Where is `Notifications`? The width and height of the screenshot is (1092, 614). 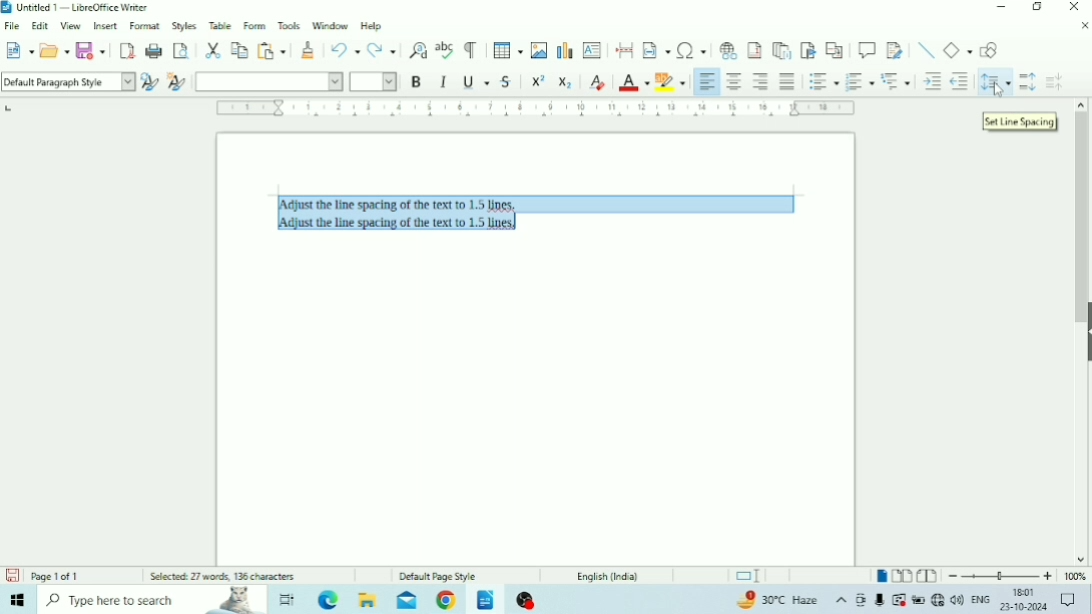 Notifications is located at coordinates (1067, 598).